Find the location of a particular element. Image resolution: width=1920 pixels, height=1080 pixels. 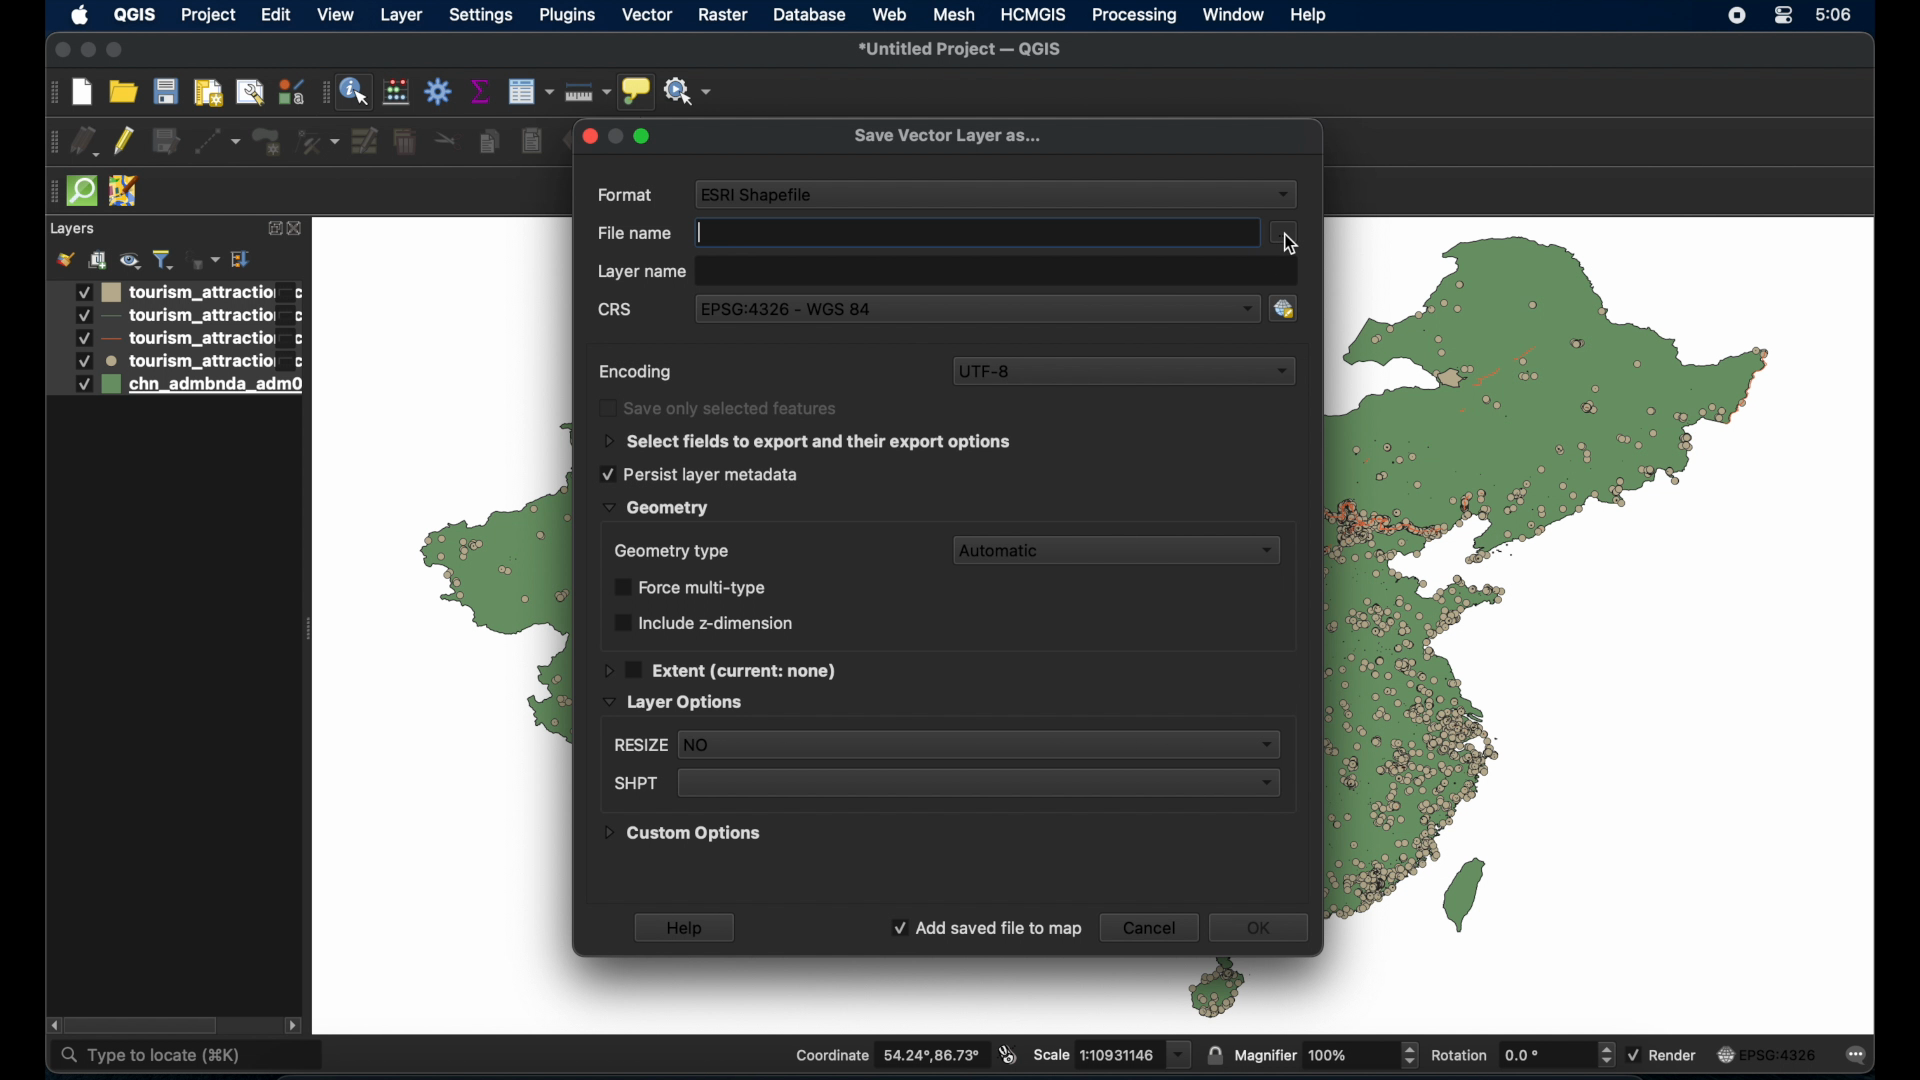

layer 4 is located at coordinates (176, 361).